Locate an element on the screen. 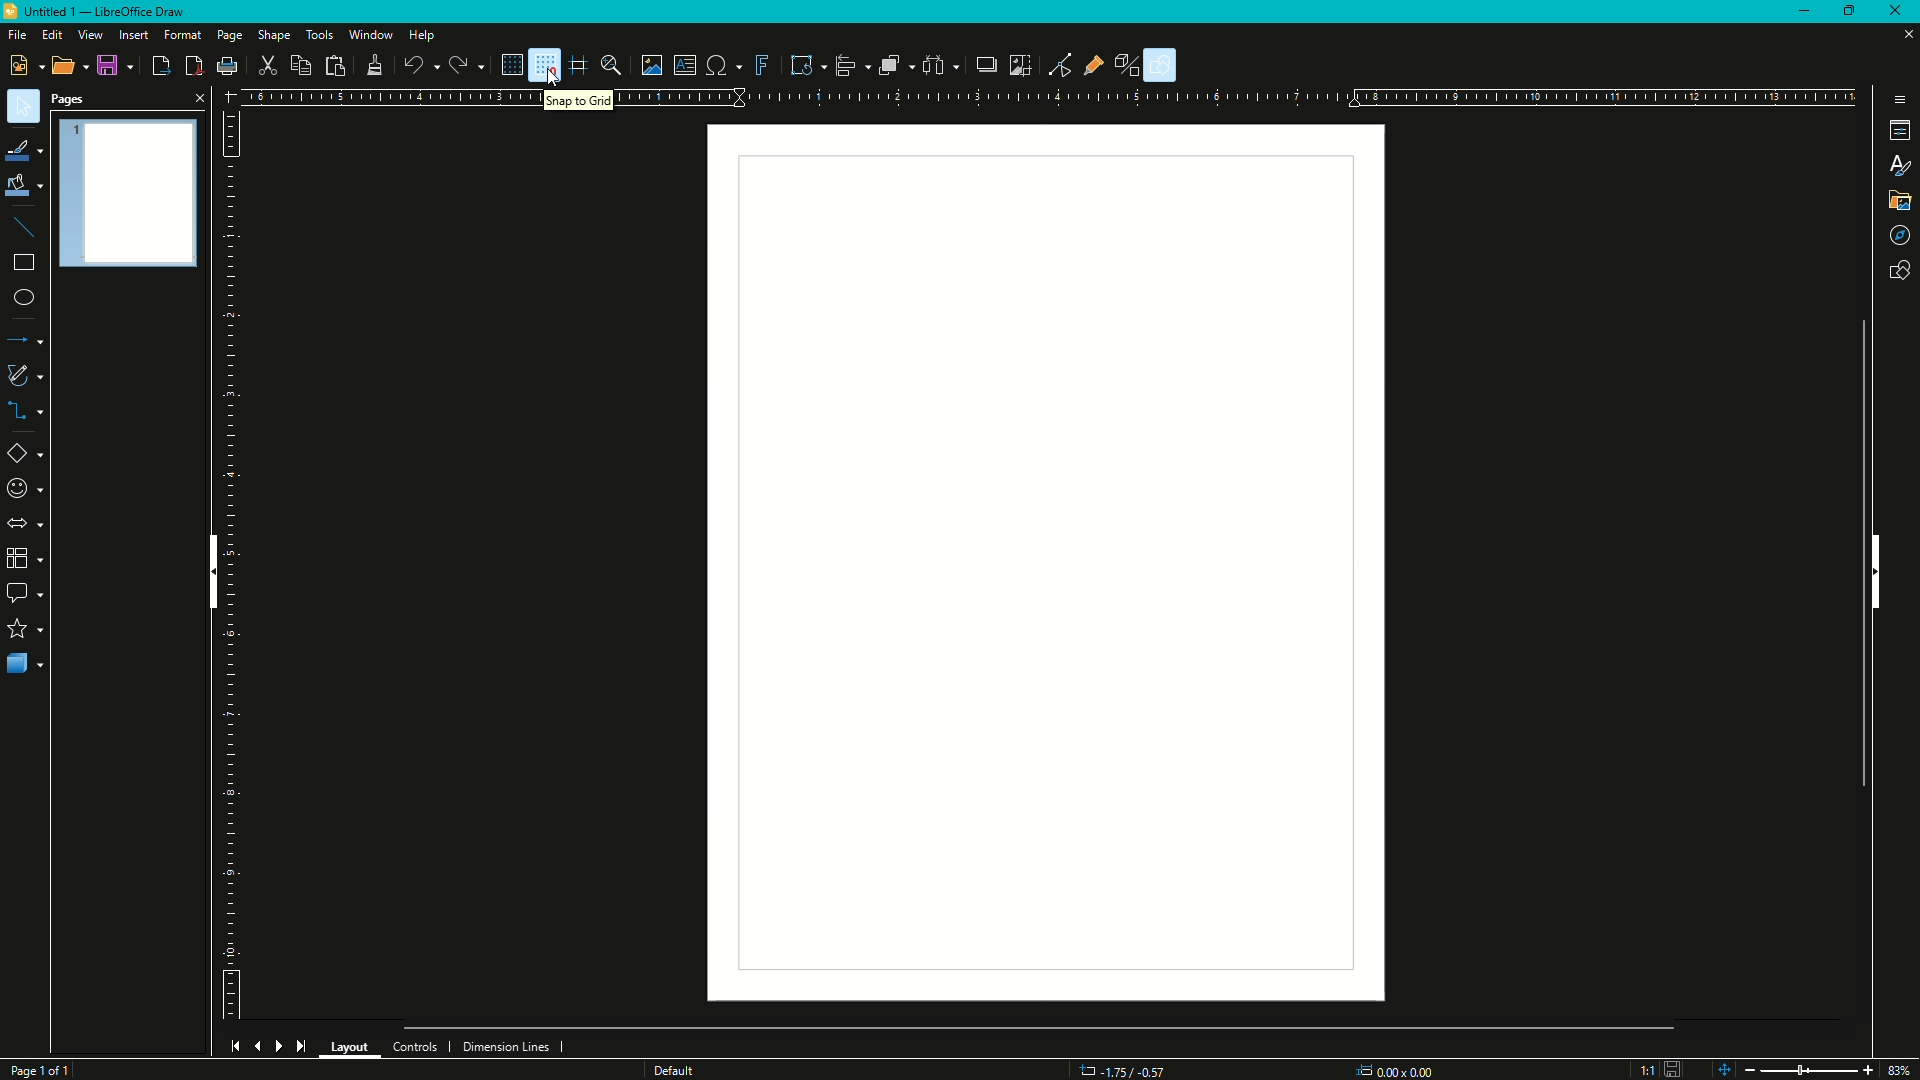  Page preview is located at coordinates (139, 208).